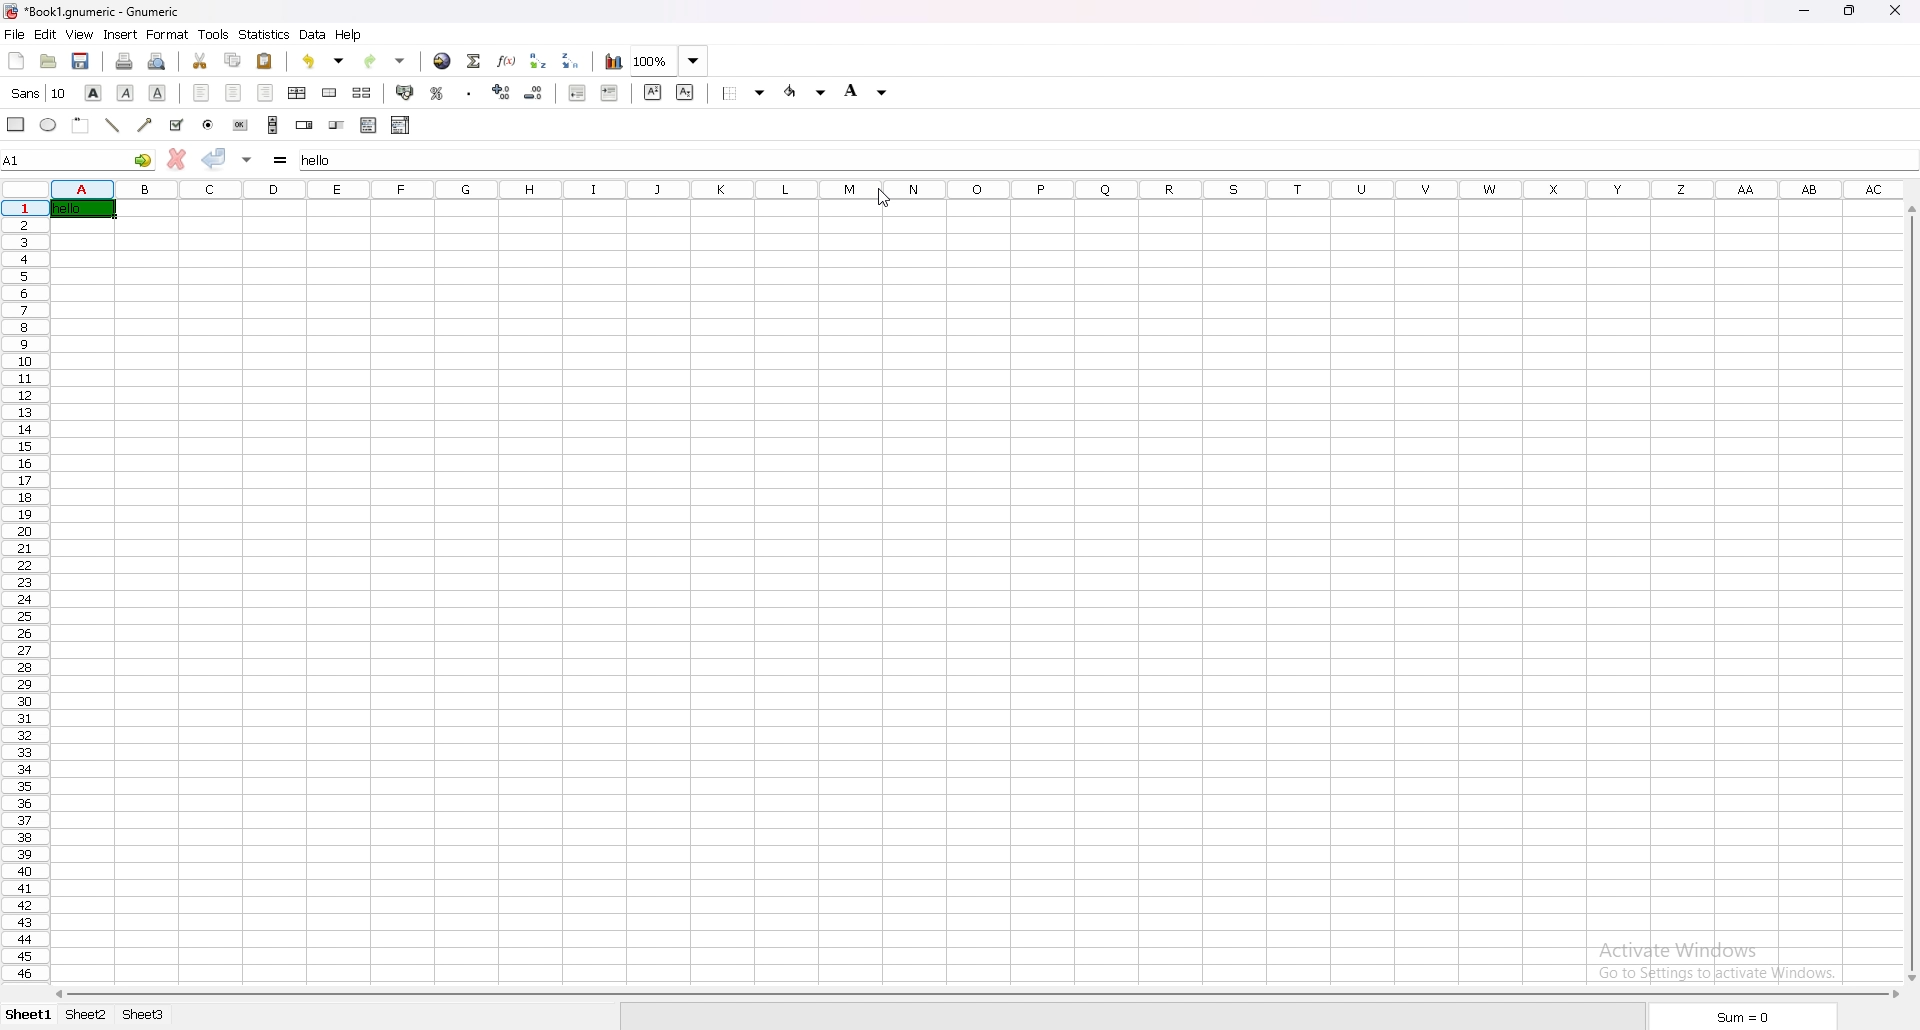 The image size is (1920, 1030). I want to click on italic, so click(127, 93).